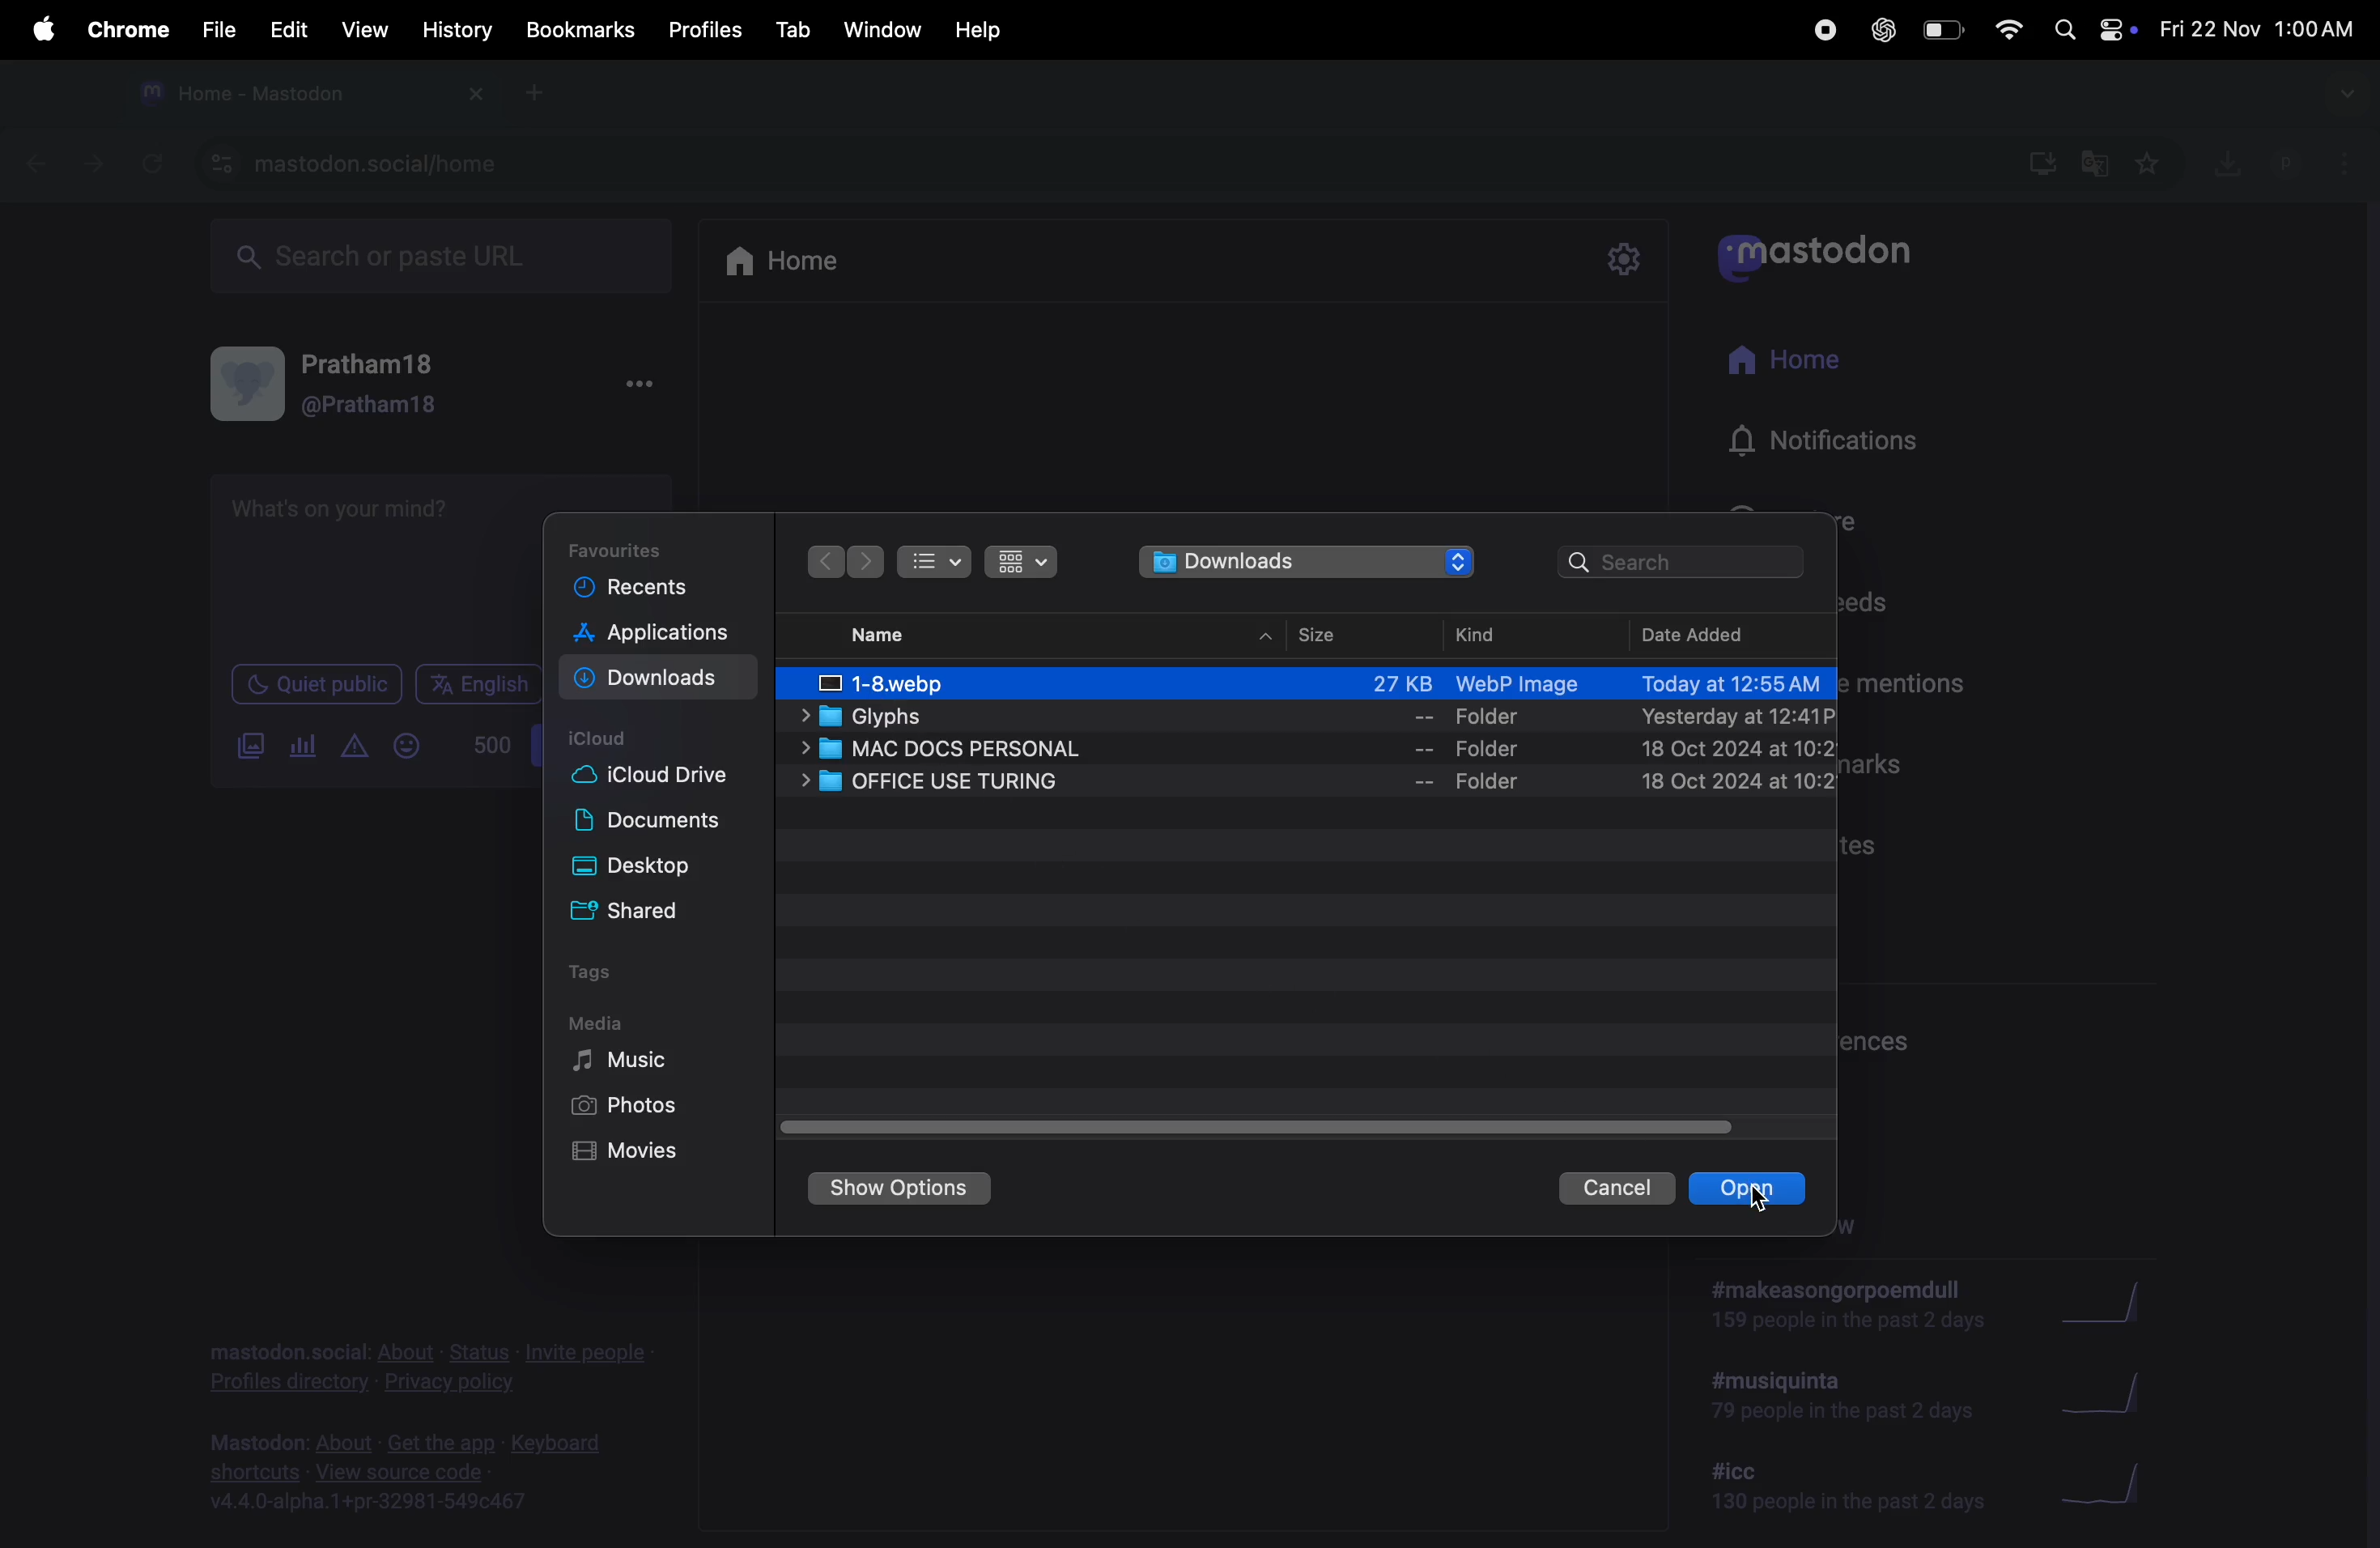 The image size is (2380, 1548). I want to click on name, so click(899, 636).